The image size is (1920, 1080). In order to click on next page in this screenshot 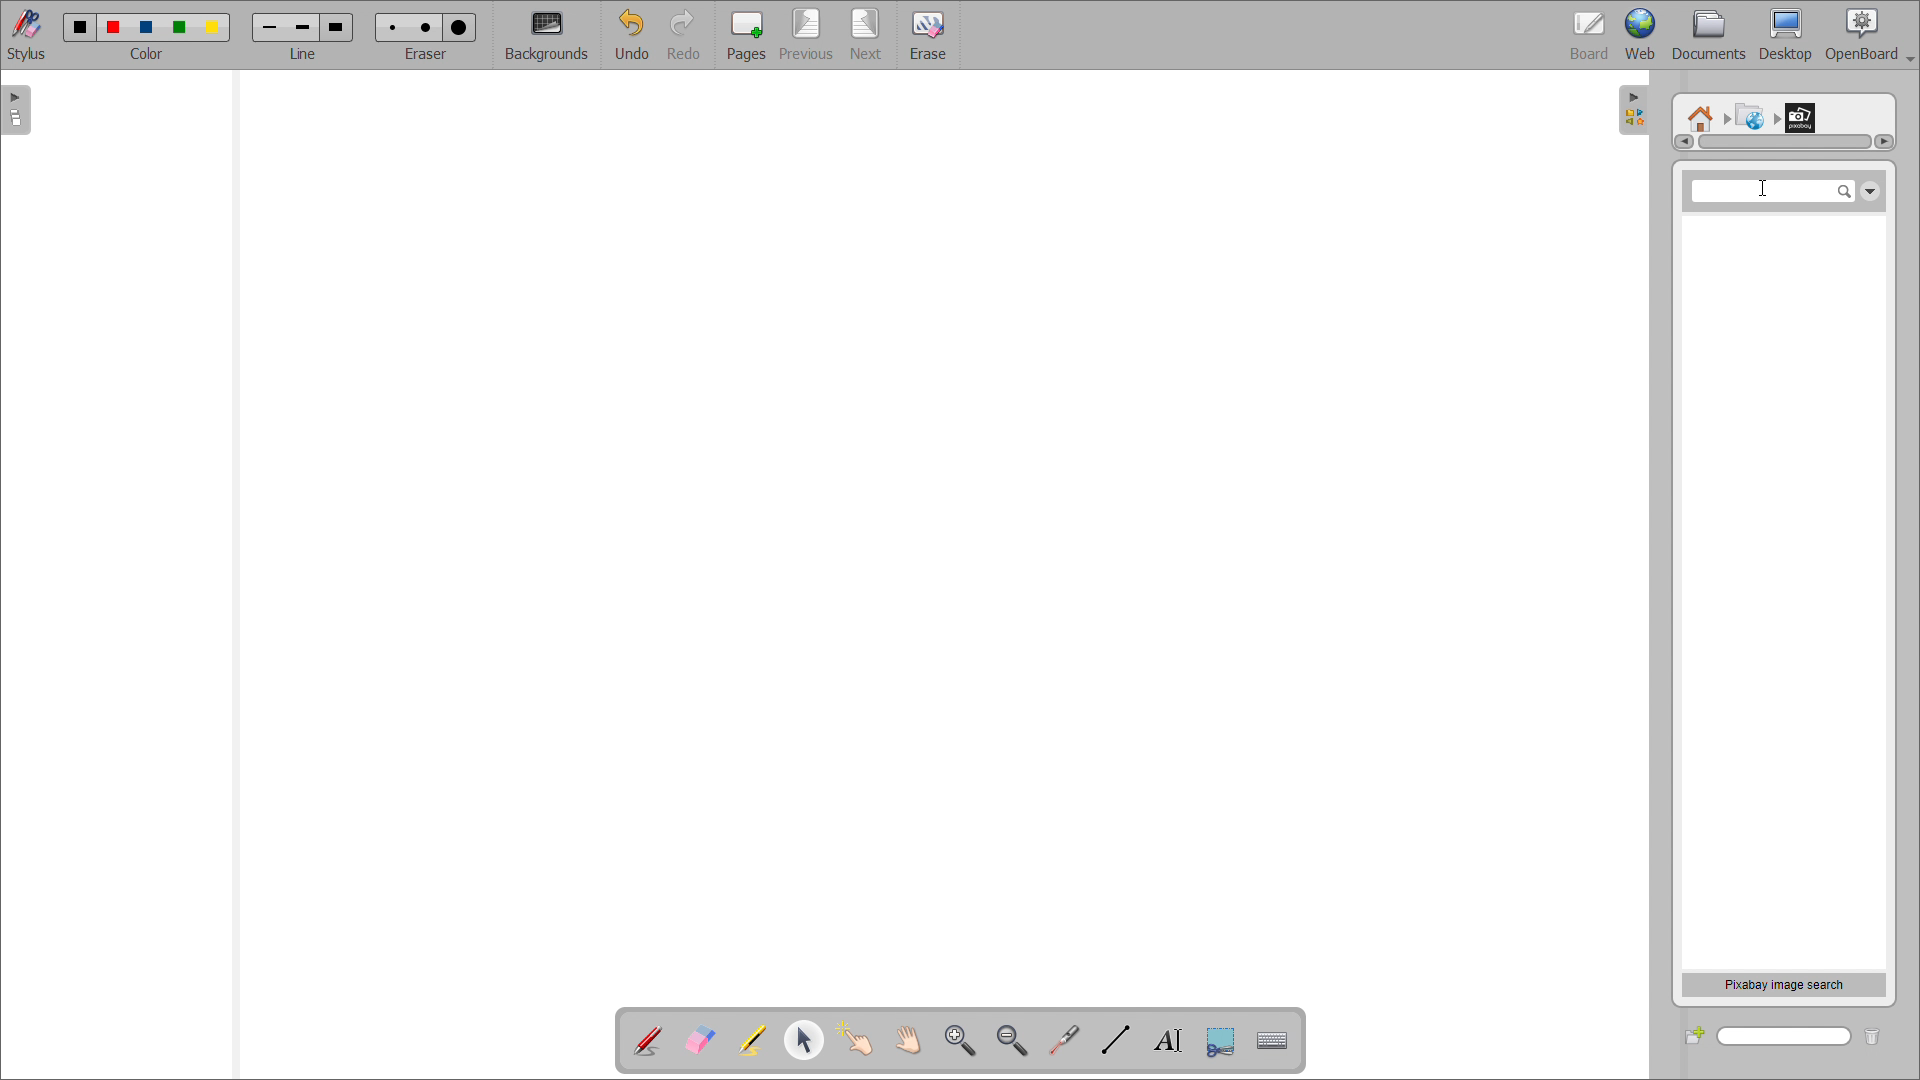, I will do `click(868, 34)`.